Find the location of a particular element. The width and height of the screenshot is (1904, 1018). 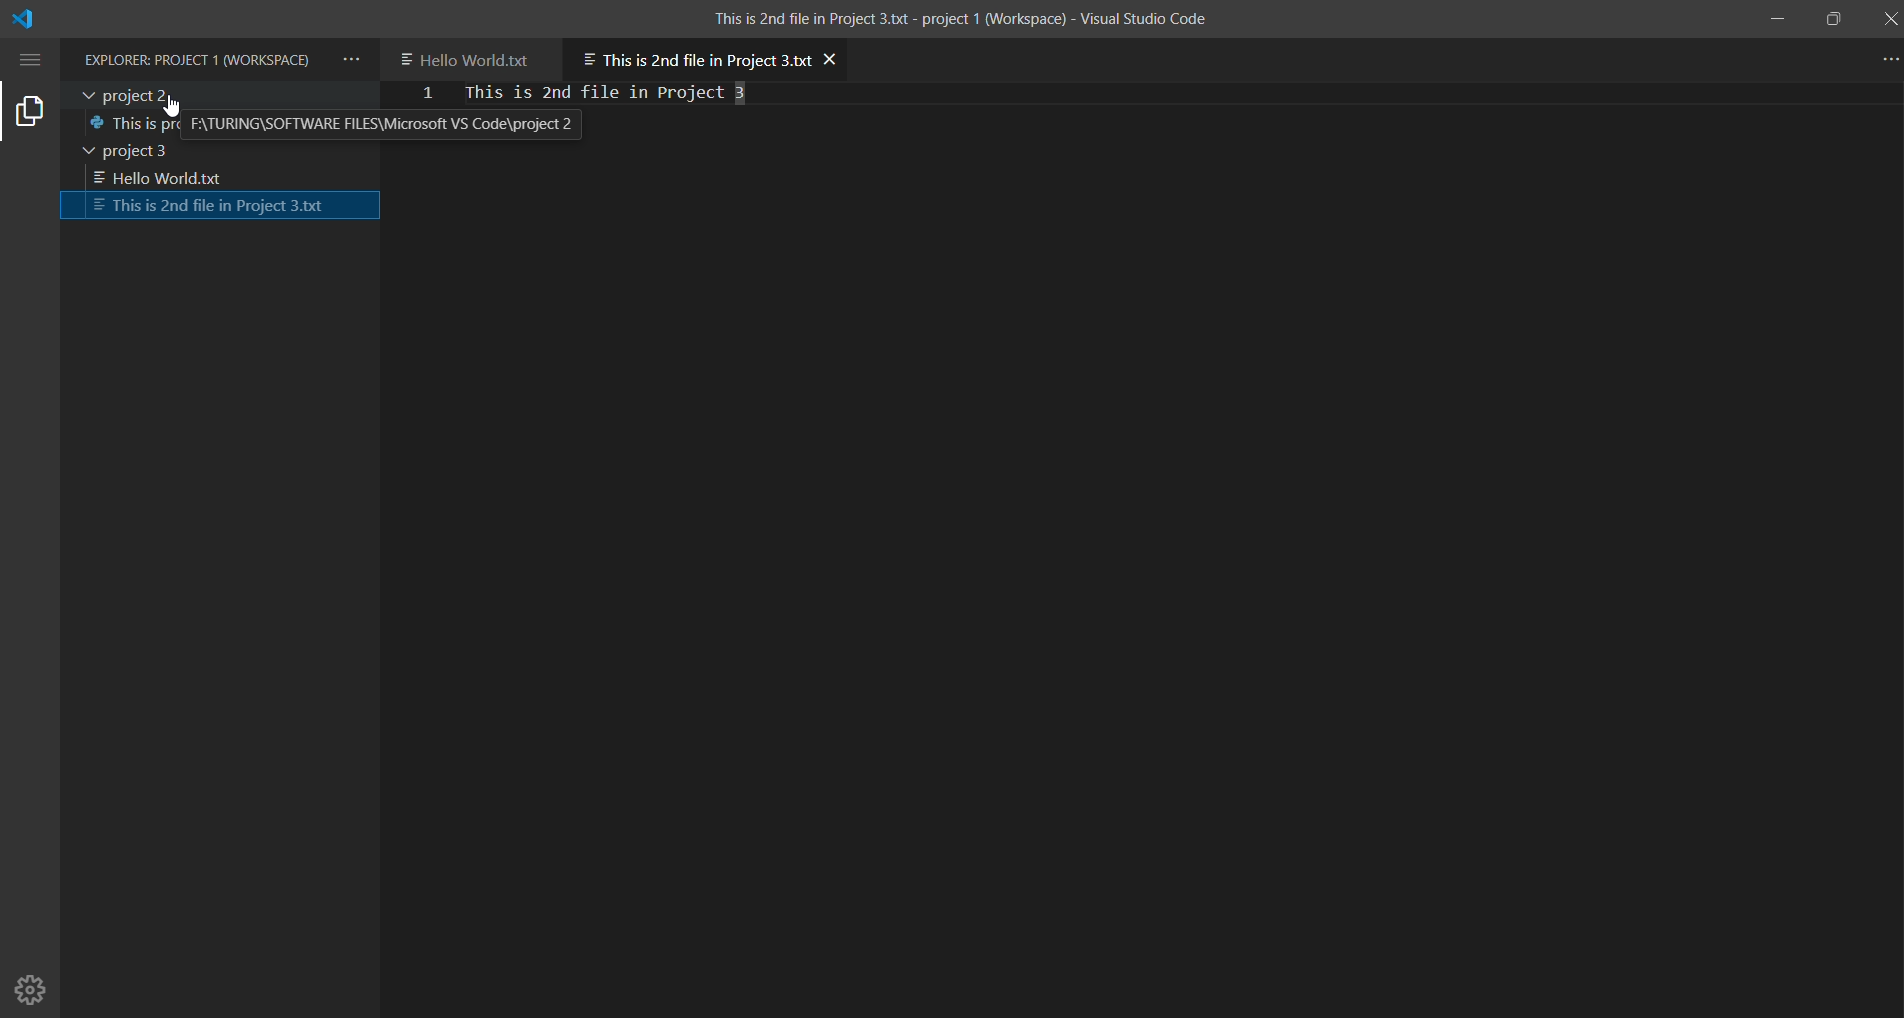

Manage is located at coordinates (33, 982).